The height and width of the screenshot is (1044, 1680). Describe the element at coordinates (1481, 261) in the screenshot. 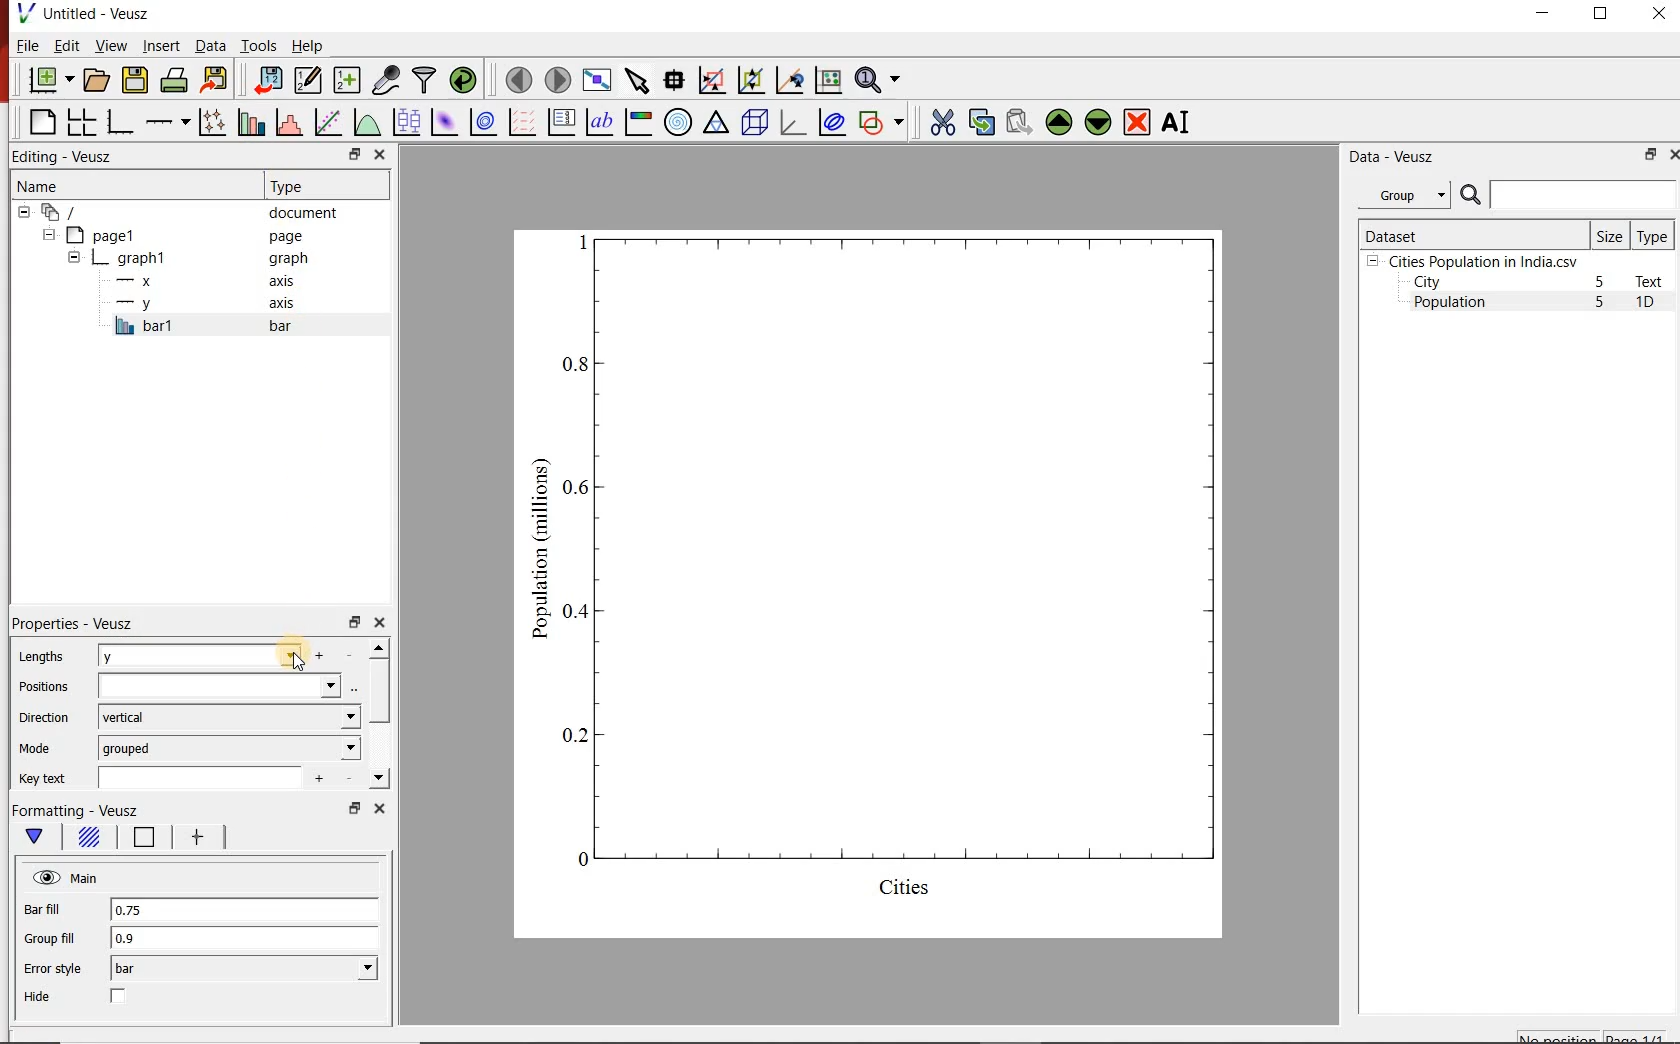

I see `Cities Population in India.csv` at that location.